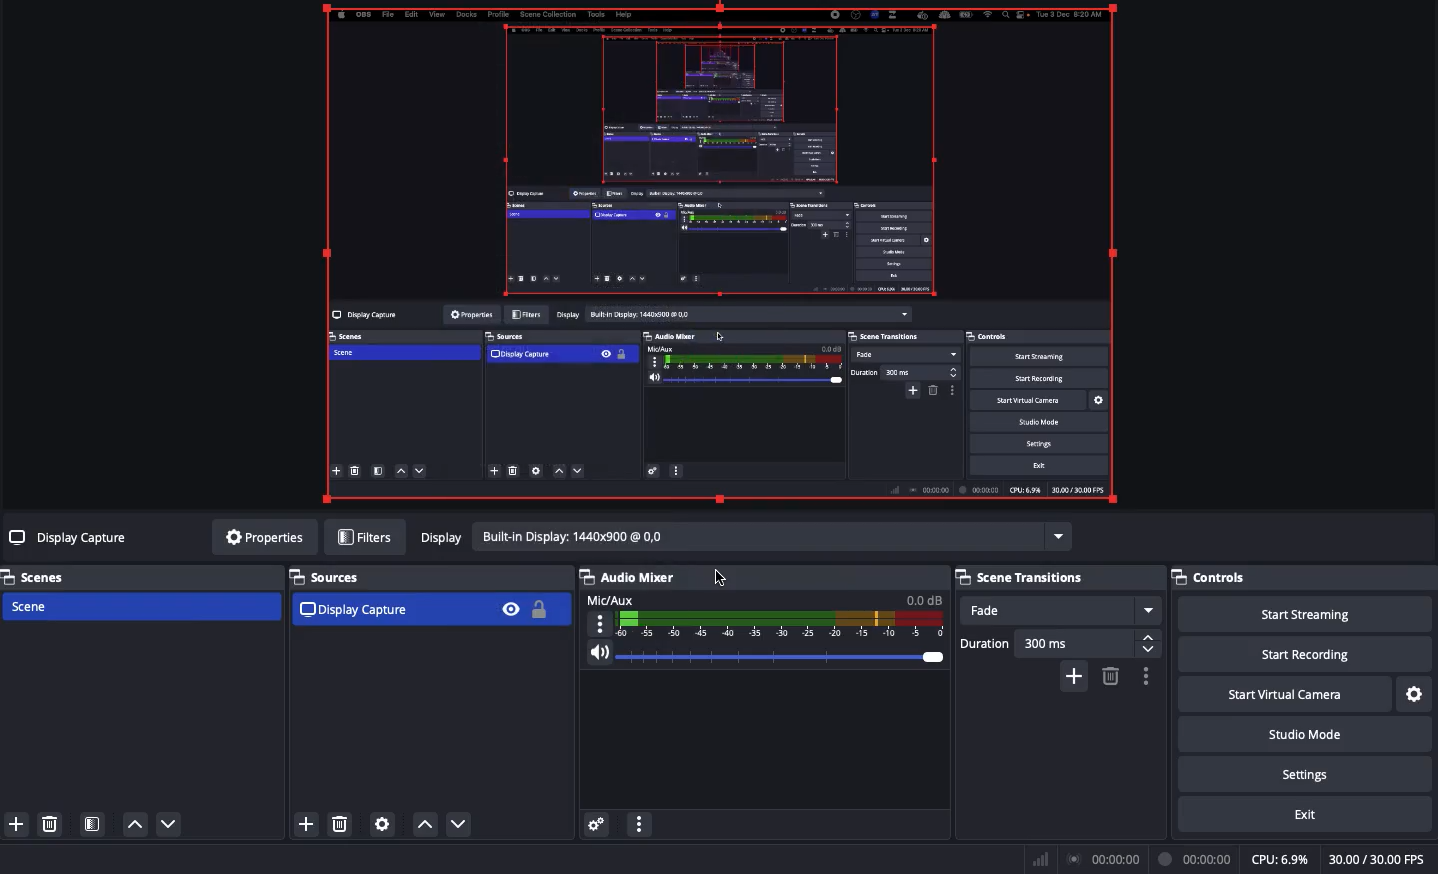  I want to click on Bar, so click(1038, 859).